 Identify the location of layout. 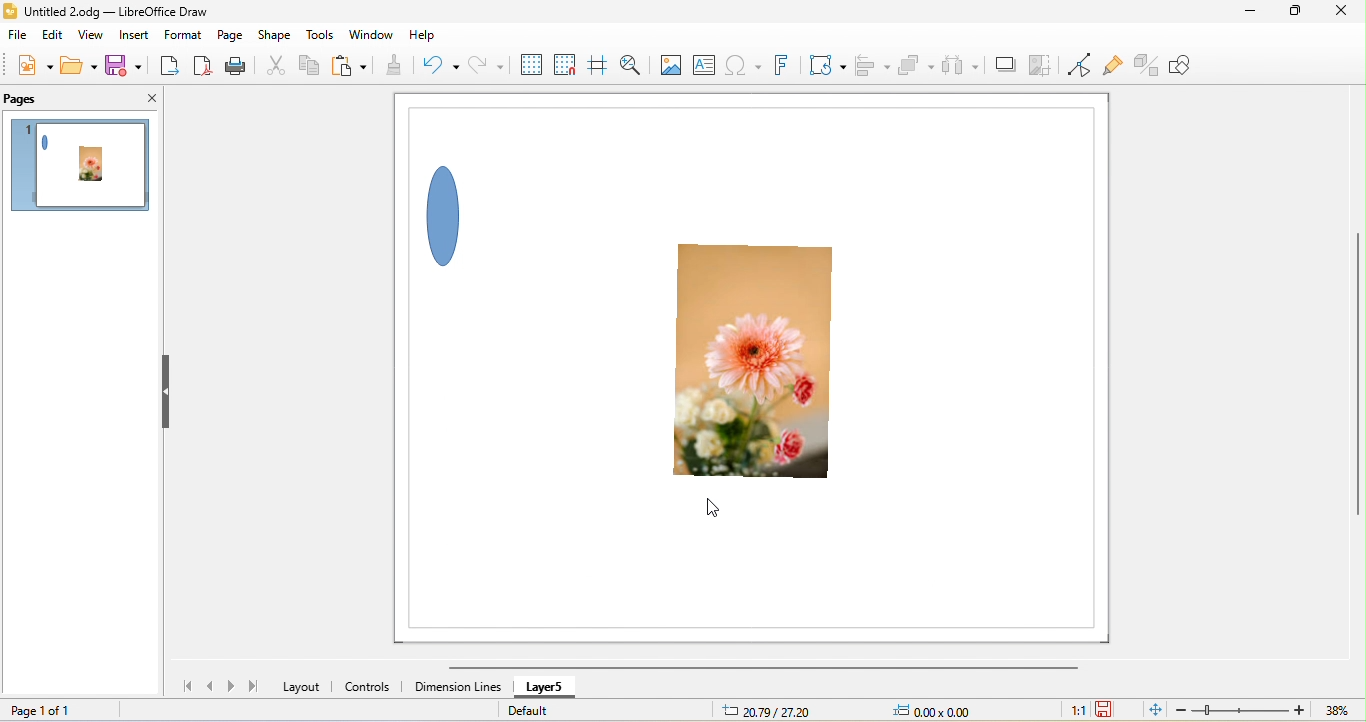
(302, 686).